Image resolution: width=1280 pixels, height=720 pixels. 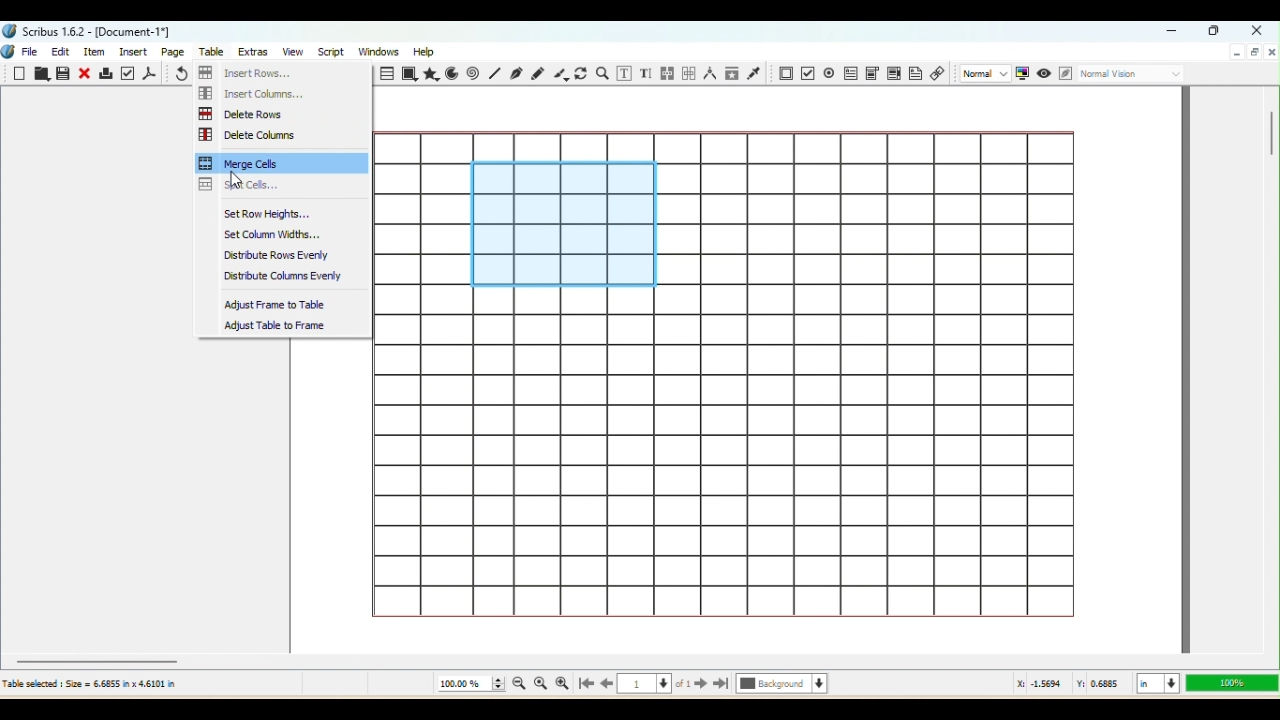 What do you see at coordinates (1254, 53) in the screenshot?
I see `Maximize` at bounding box center [1254, 53].